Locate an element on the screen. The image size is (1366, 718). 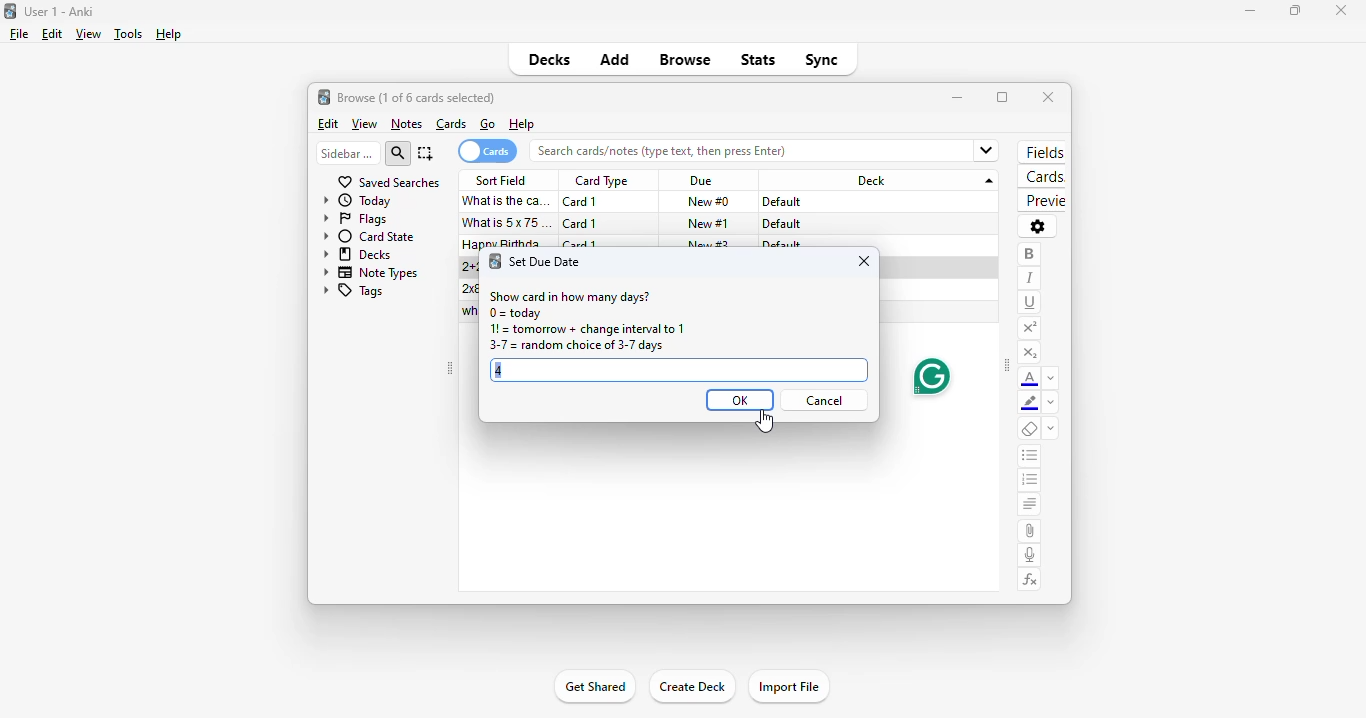
ordered list is located at coordinates (1030, 482).